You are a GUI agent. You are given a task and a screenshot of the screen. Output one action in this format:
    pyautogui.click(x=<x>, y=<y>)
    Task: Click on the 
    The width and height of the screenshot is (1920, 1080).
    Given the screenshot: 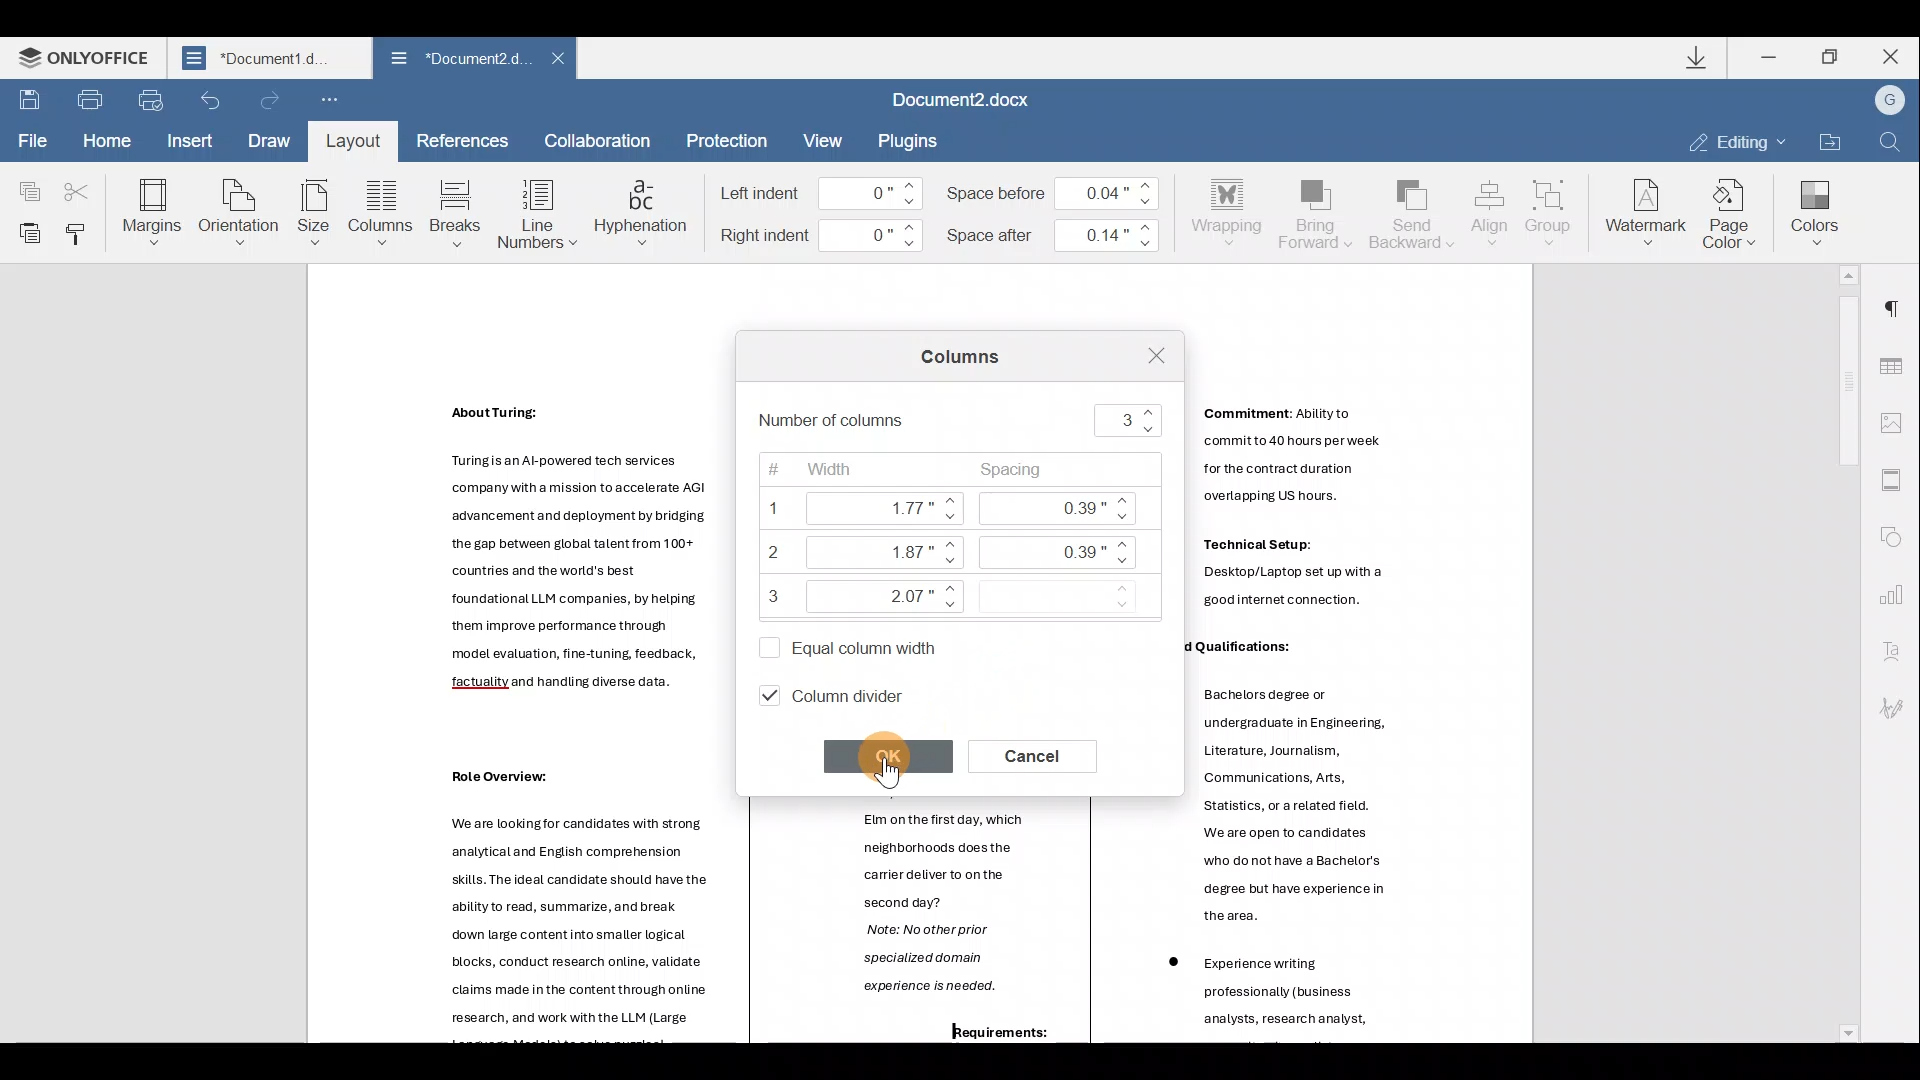 What is the action you would take?
    pyautogui.click(x=1294, y=579)
    